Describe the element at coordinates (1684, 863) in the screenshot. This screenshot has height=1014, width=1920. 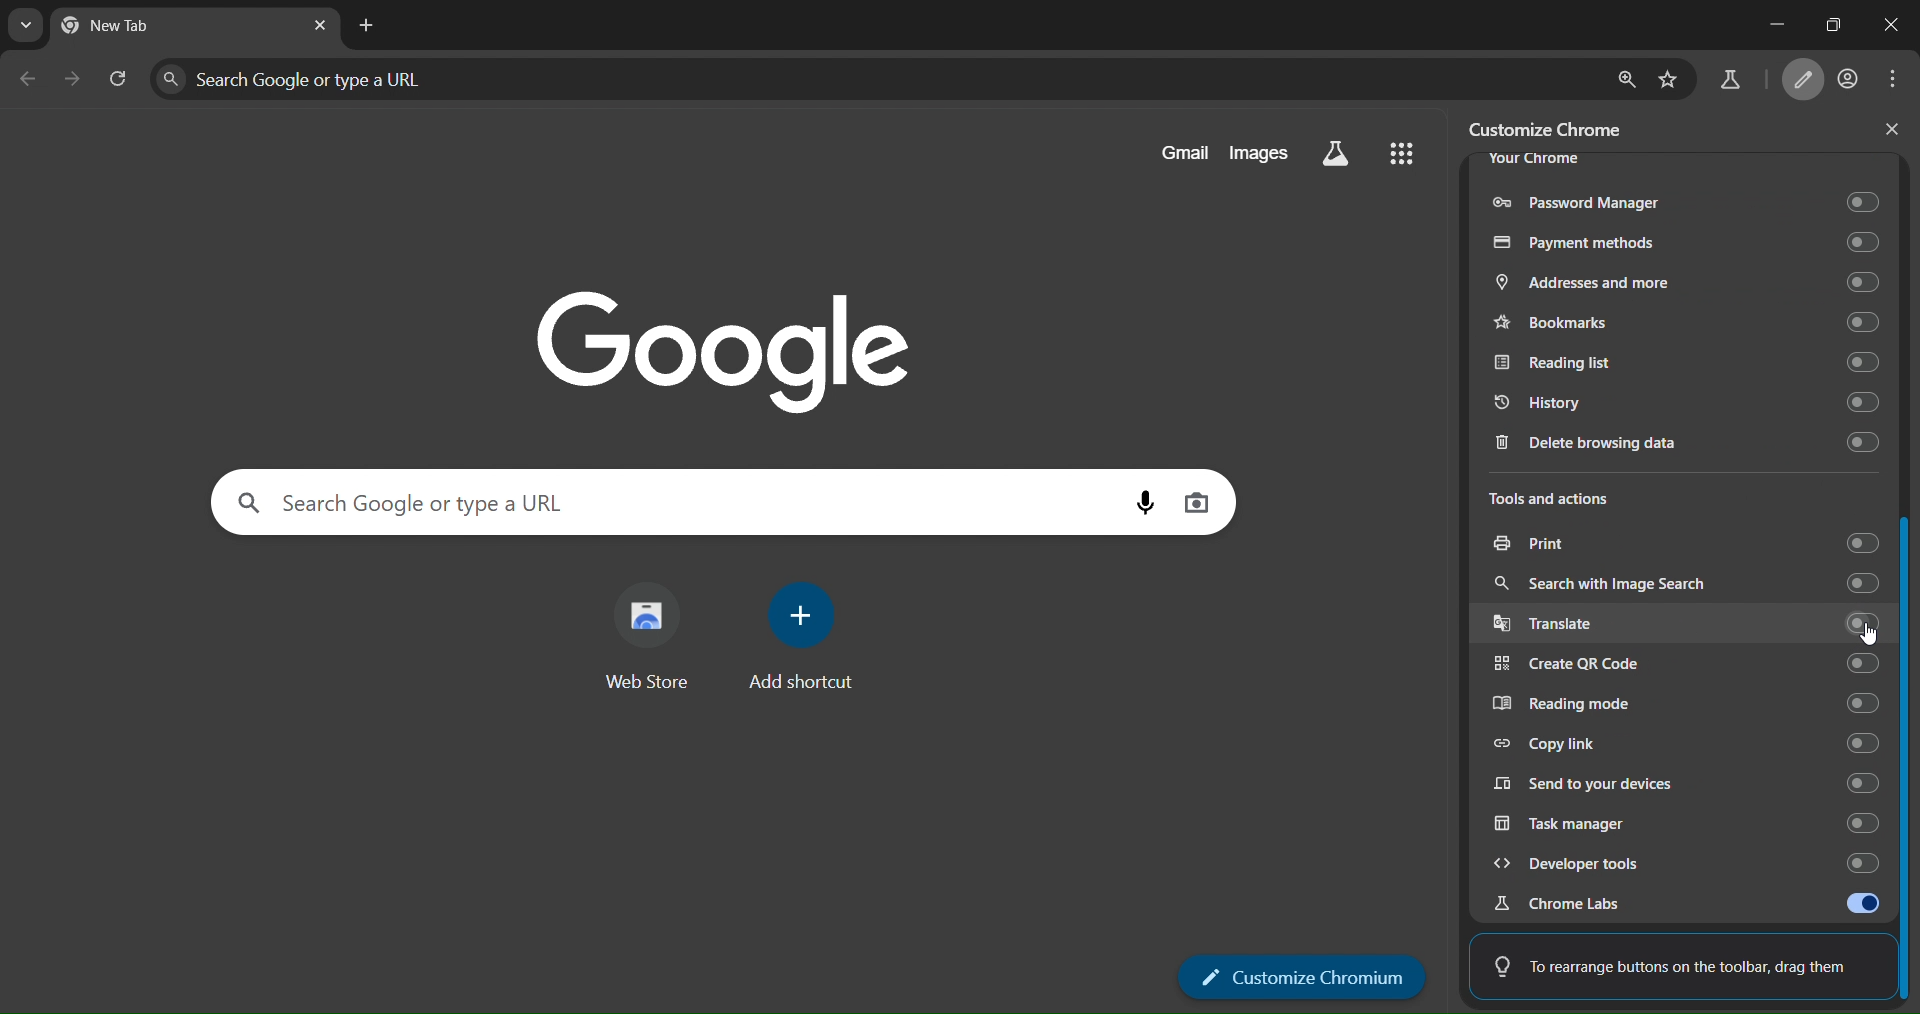
I see `developer tools` at that location.